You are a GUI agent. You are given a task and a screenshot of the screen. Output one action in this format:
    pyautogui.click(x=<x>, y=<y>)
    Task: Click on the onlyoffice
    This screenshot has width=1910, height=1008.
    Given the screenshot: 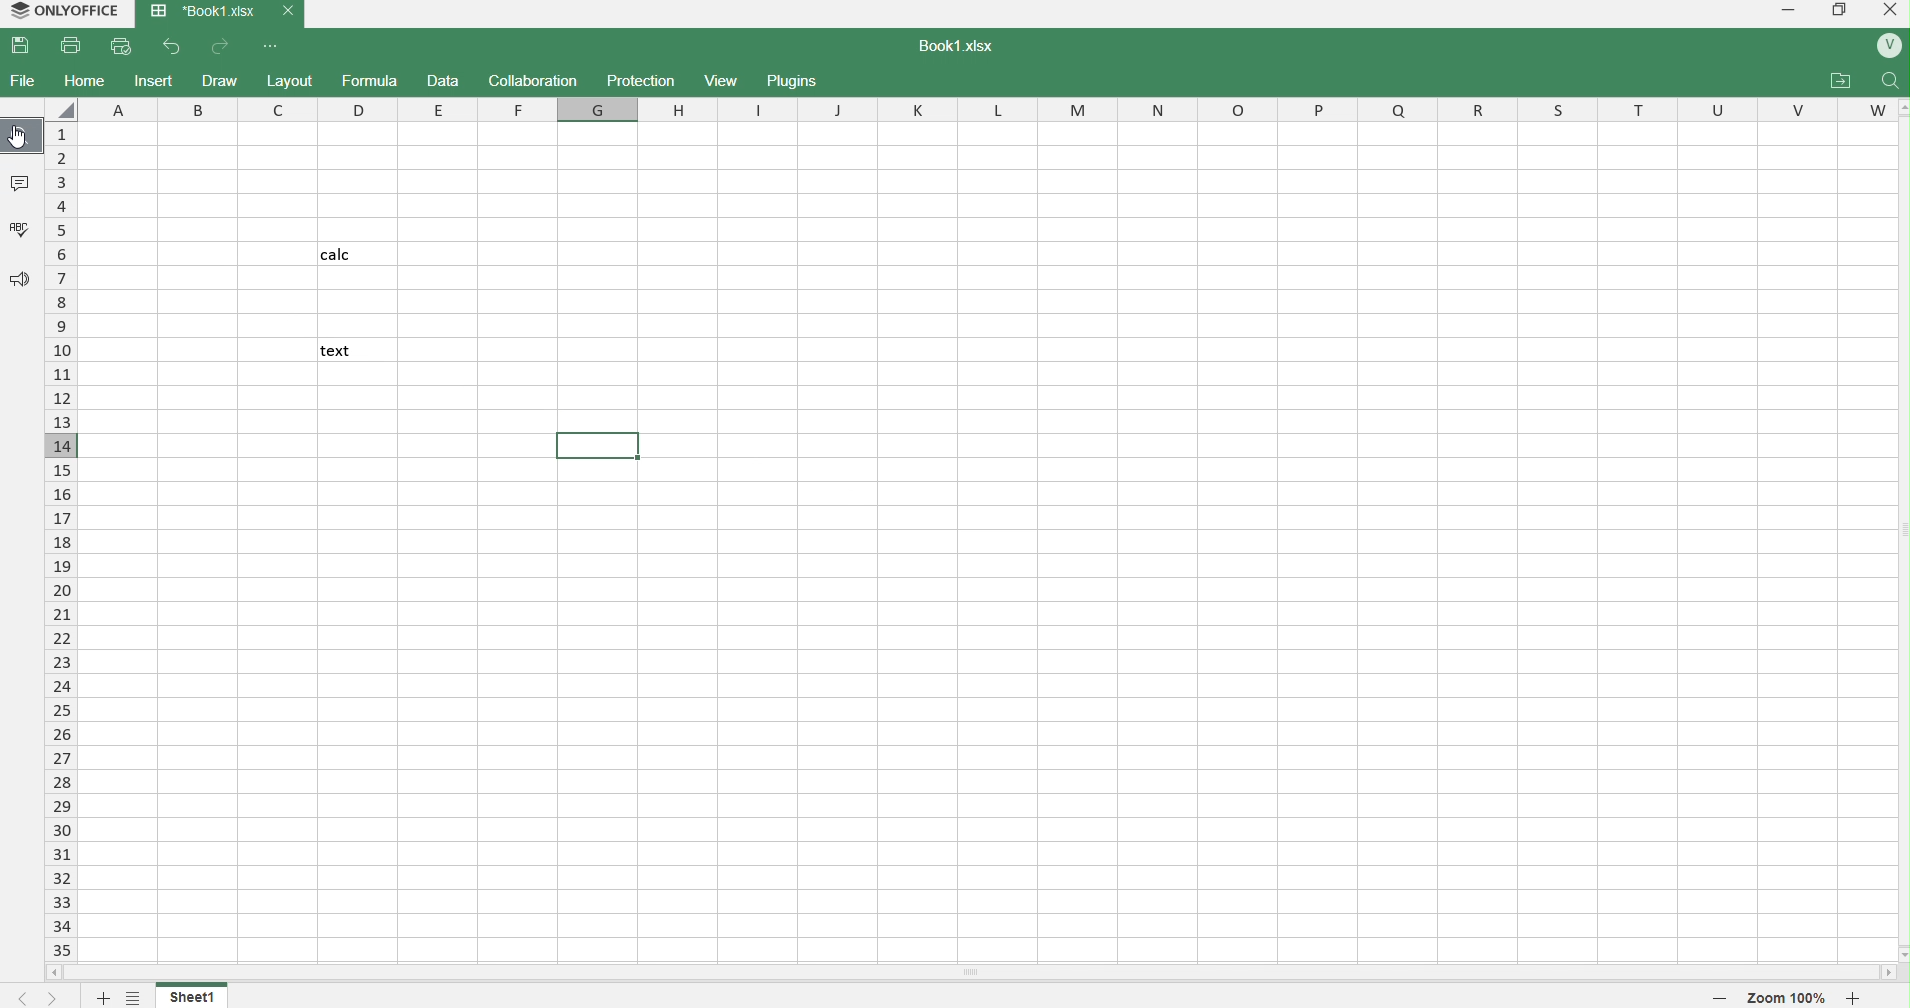 What is the action you would take?
    pyautogui.click(x=61, y=12)
    